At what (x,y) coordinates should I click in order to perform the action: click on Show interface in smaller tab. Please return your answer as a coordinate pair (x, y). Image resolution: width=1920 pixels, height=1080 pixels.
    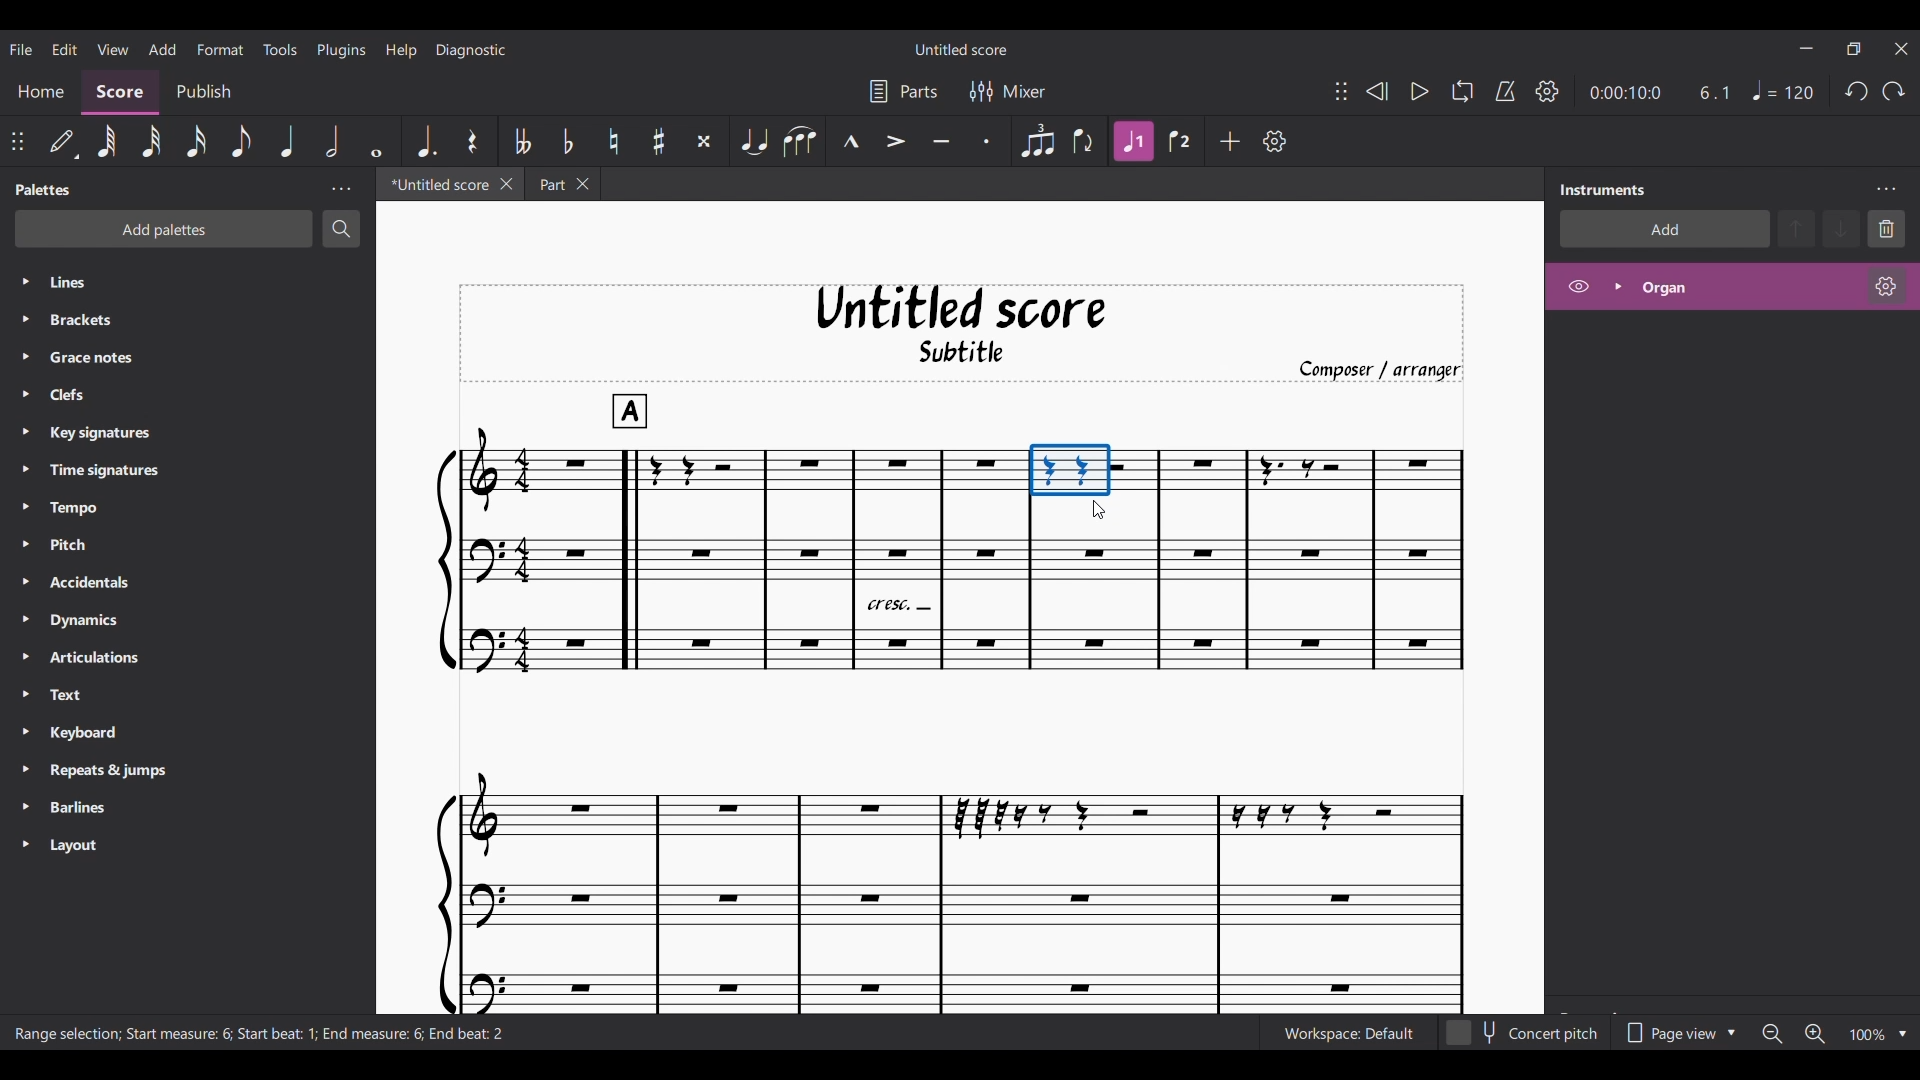
    Looking at the image, I should click on (1854, 49).